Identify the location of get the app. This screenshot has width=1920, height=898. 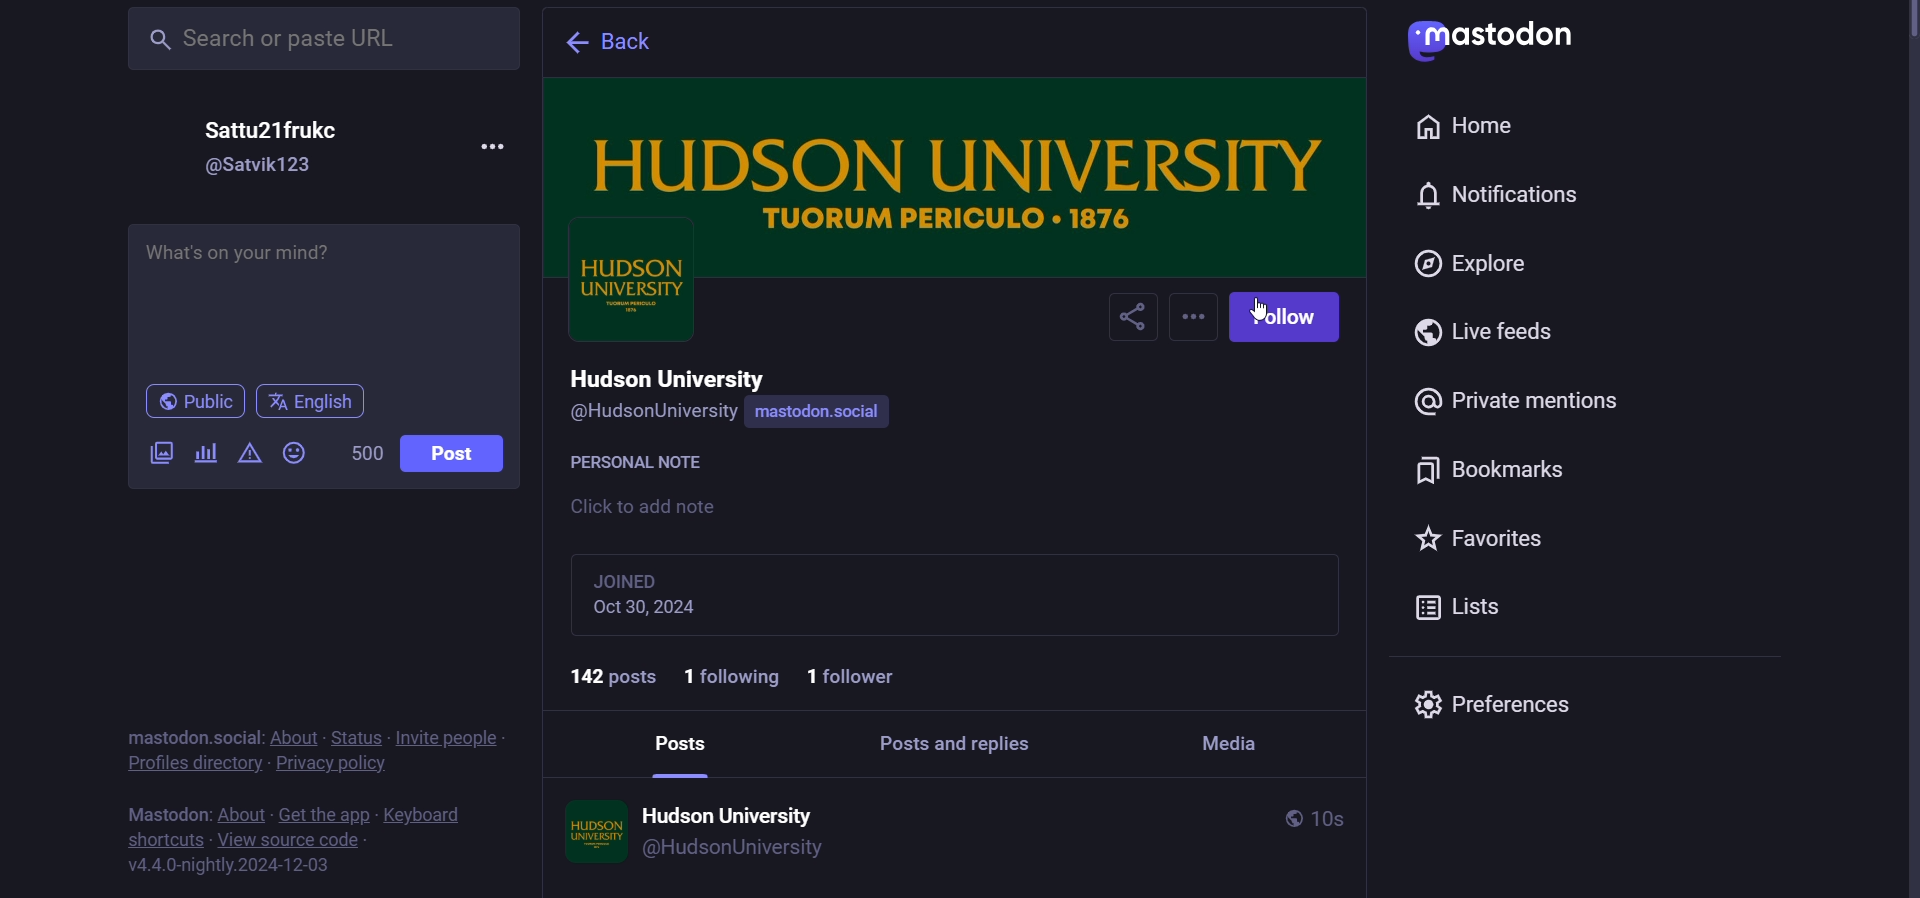
(325, 815).